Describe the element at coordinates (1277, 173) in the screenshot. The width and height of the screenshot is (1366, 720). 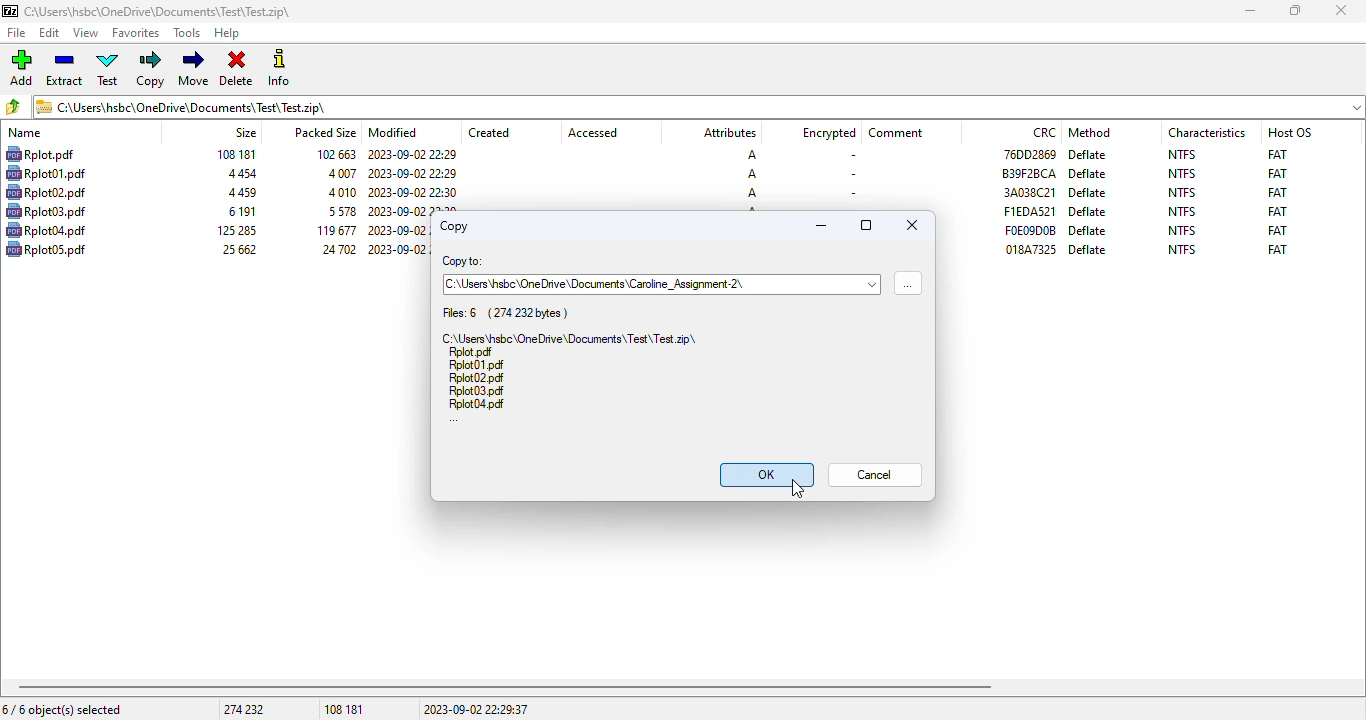
I see `FAT` at that location.